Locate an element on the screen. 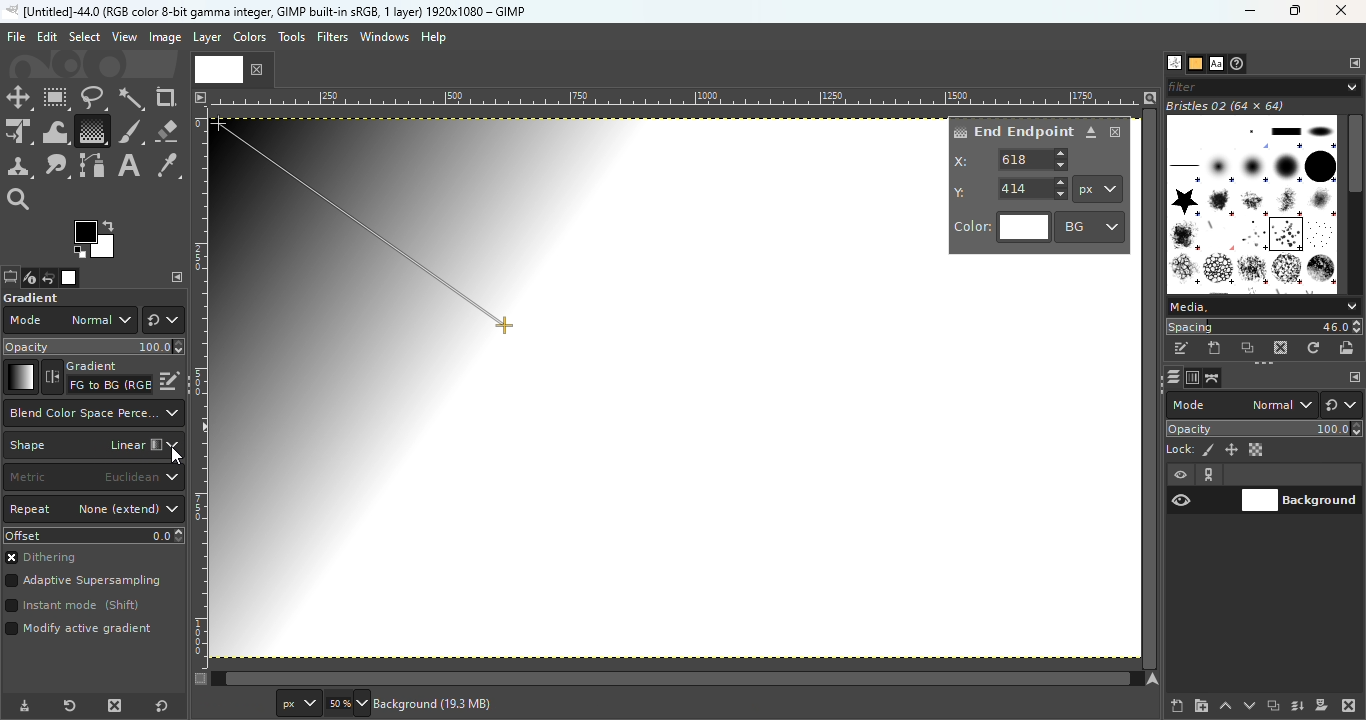  open the fonts tab is located at coordinates (1216, 64).